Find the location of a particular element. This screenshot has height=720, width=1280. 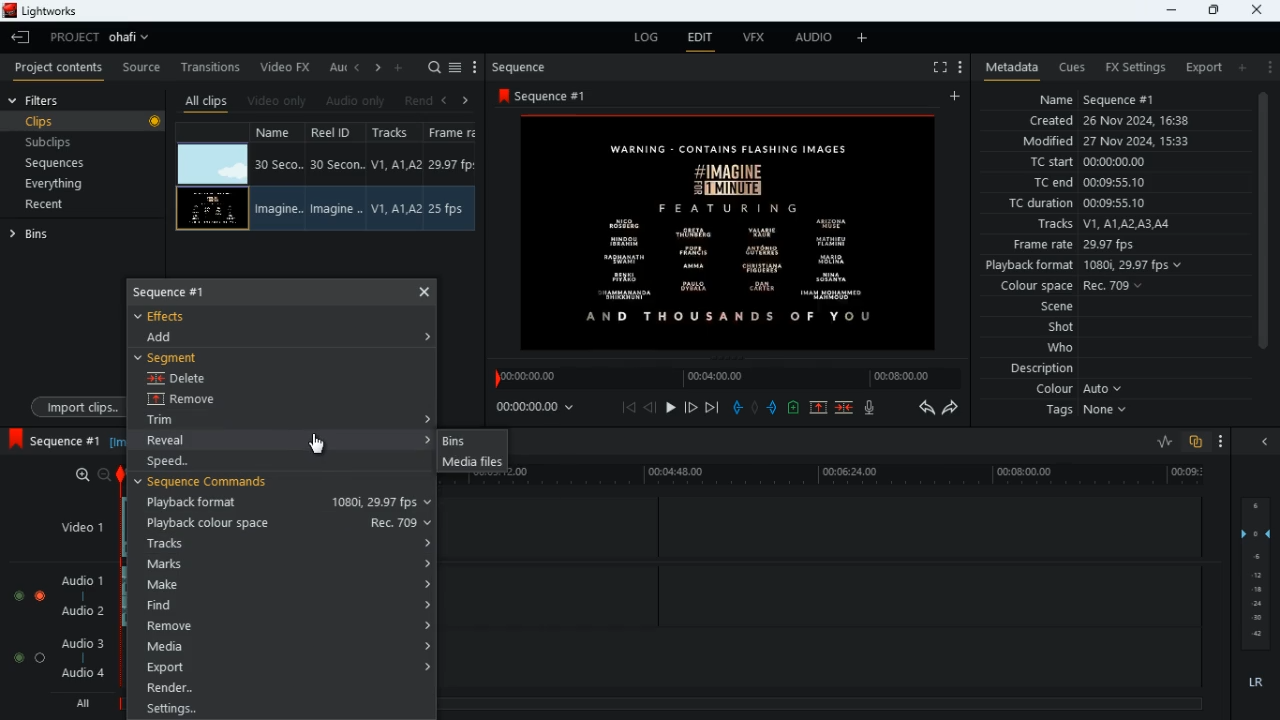

settings is located at coordinates (279, 710).